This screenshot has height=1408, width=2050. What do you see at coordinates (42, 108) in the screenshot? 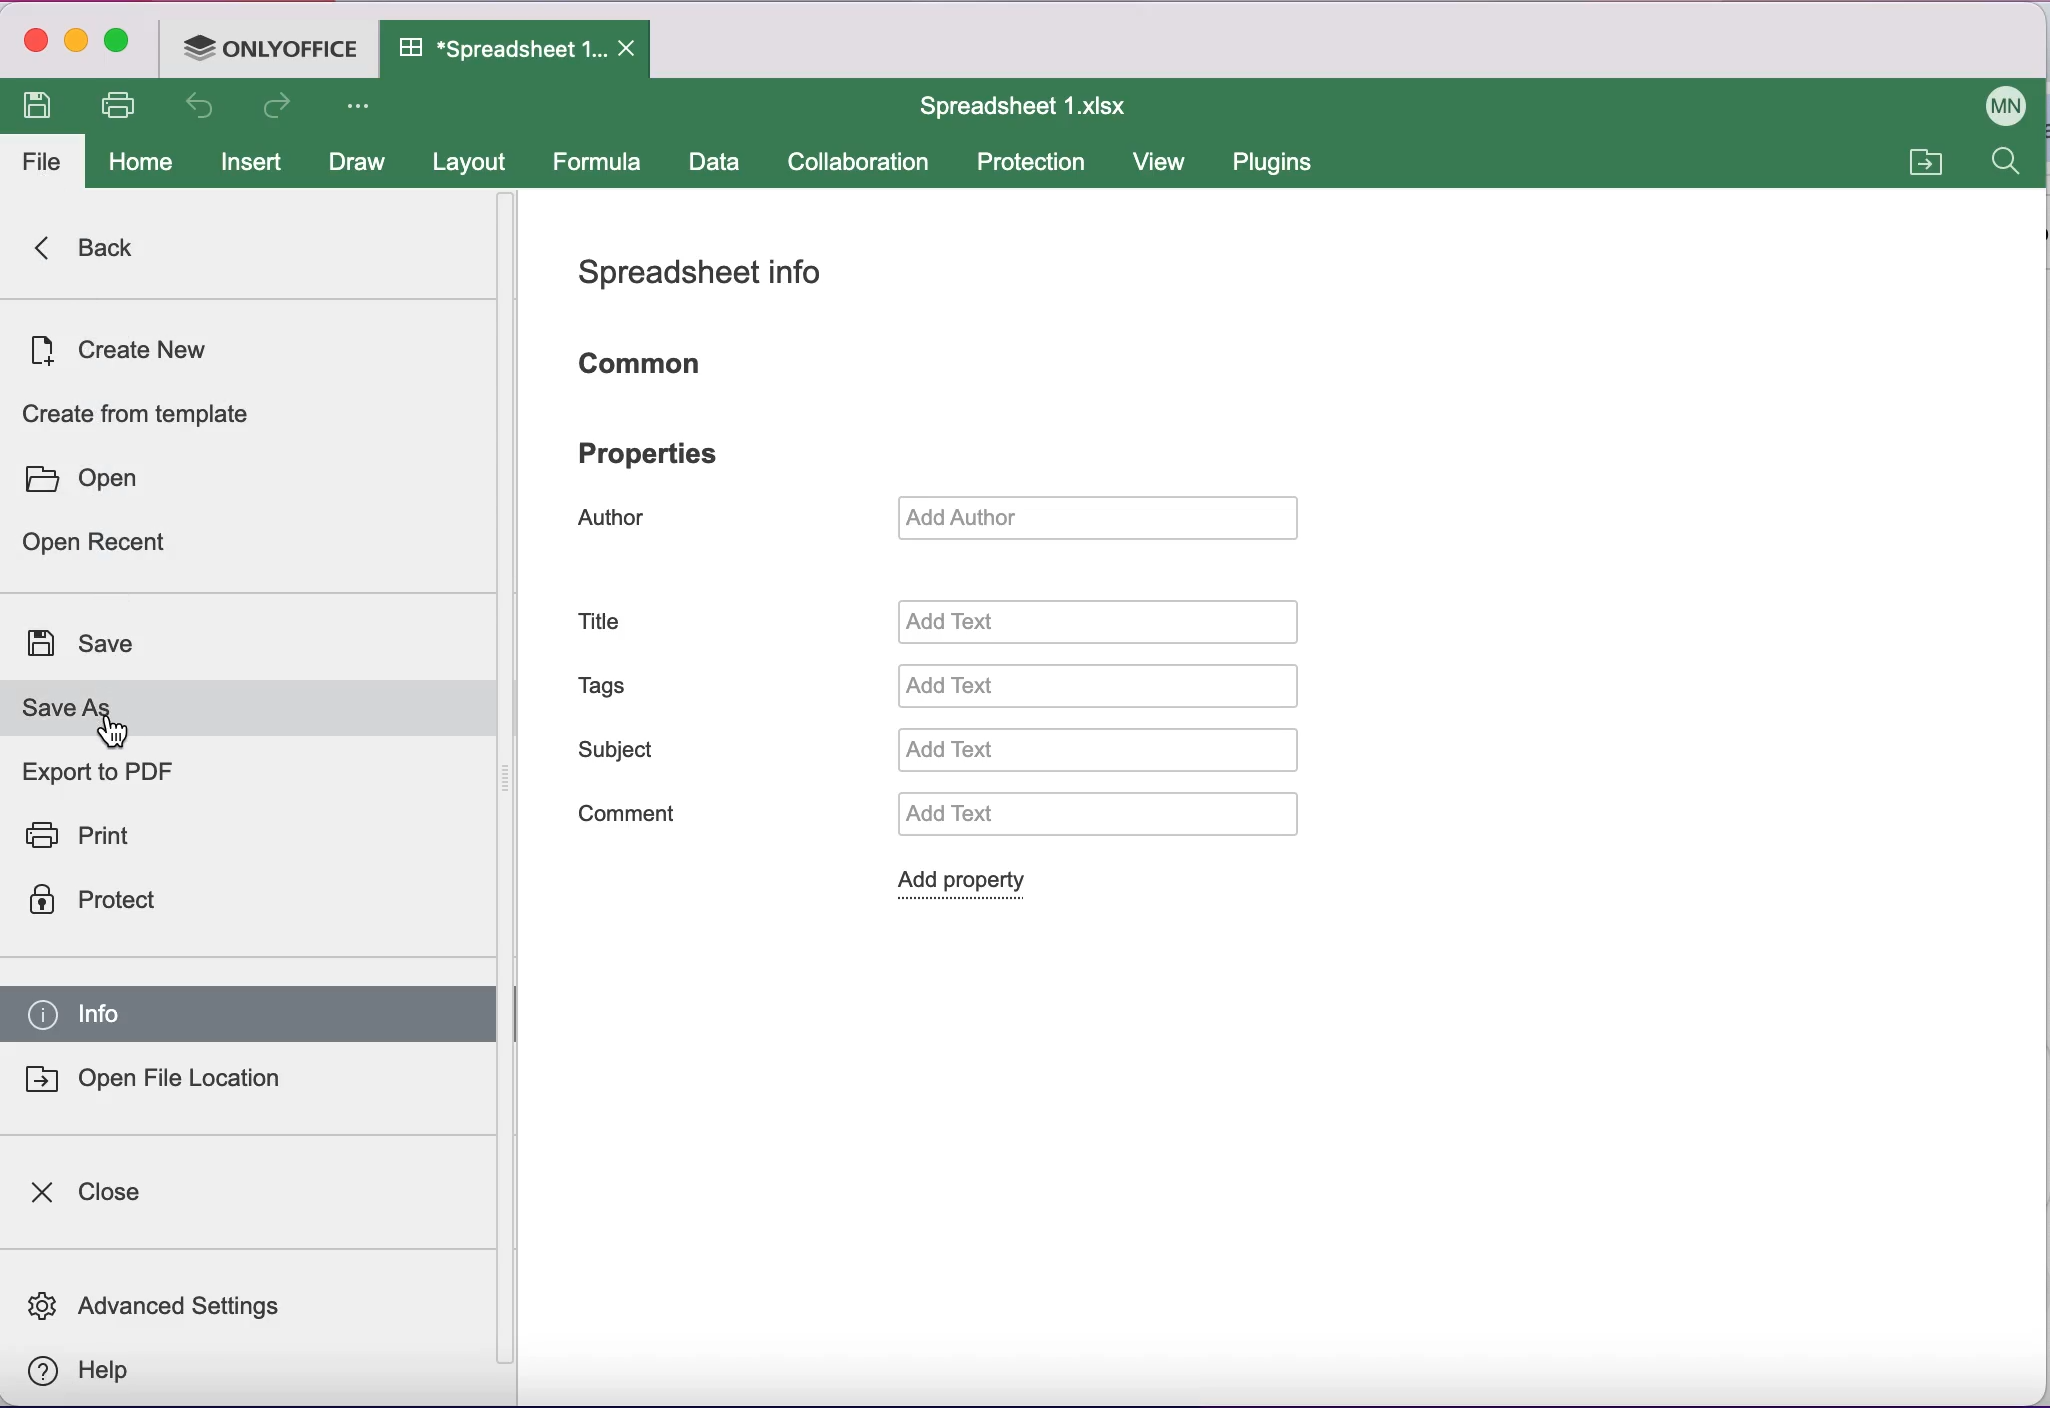
I see `save` at bounding box center [42, 108].